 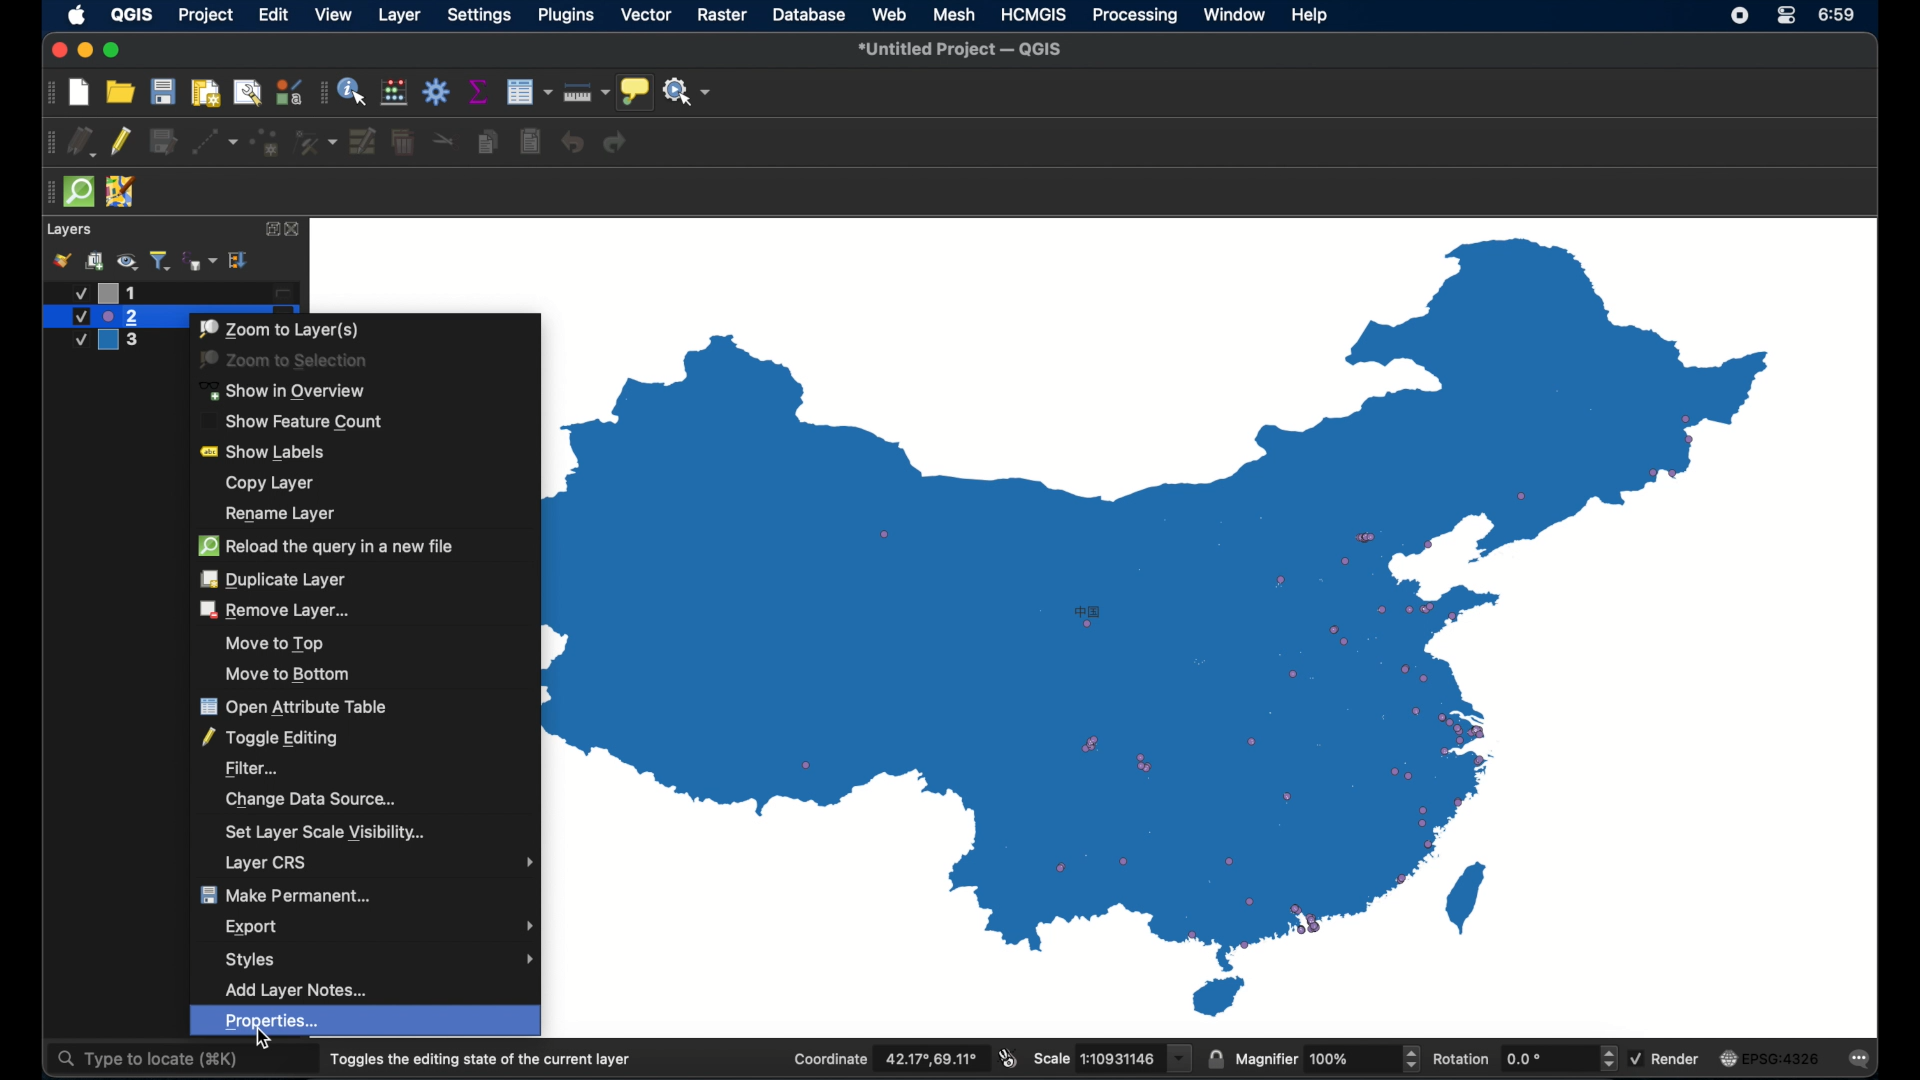 I want to click on style manager, so click(x=289, y=91).